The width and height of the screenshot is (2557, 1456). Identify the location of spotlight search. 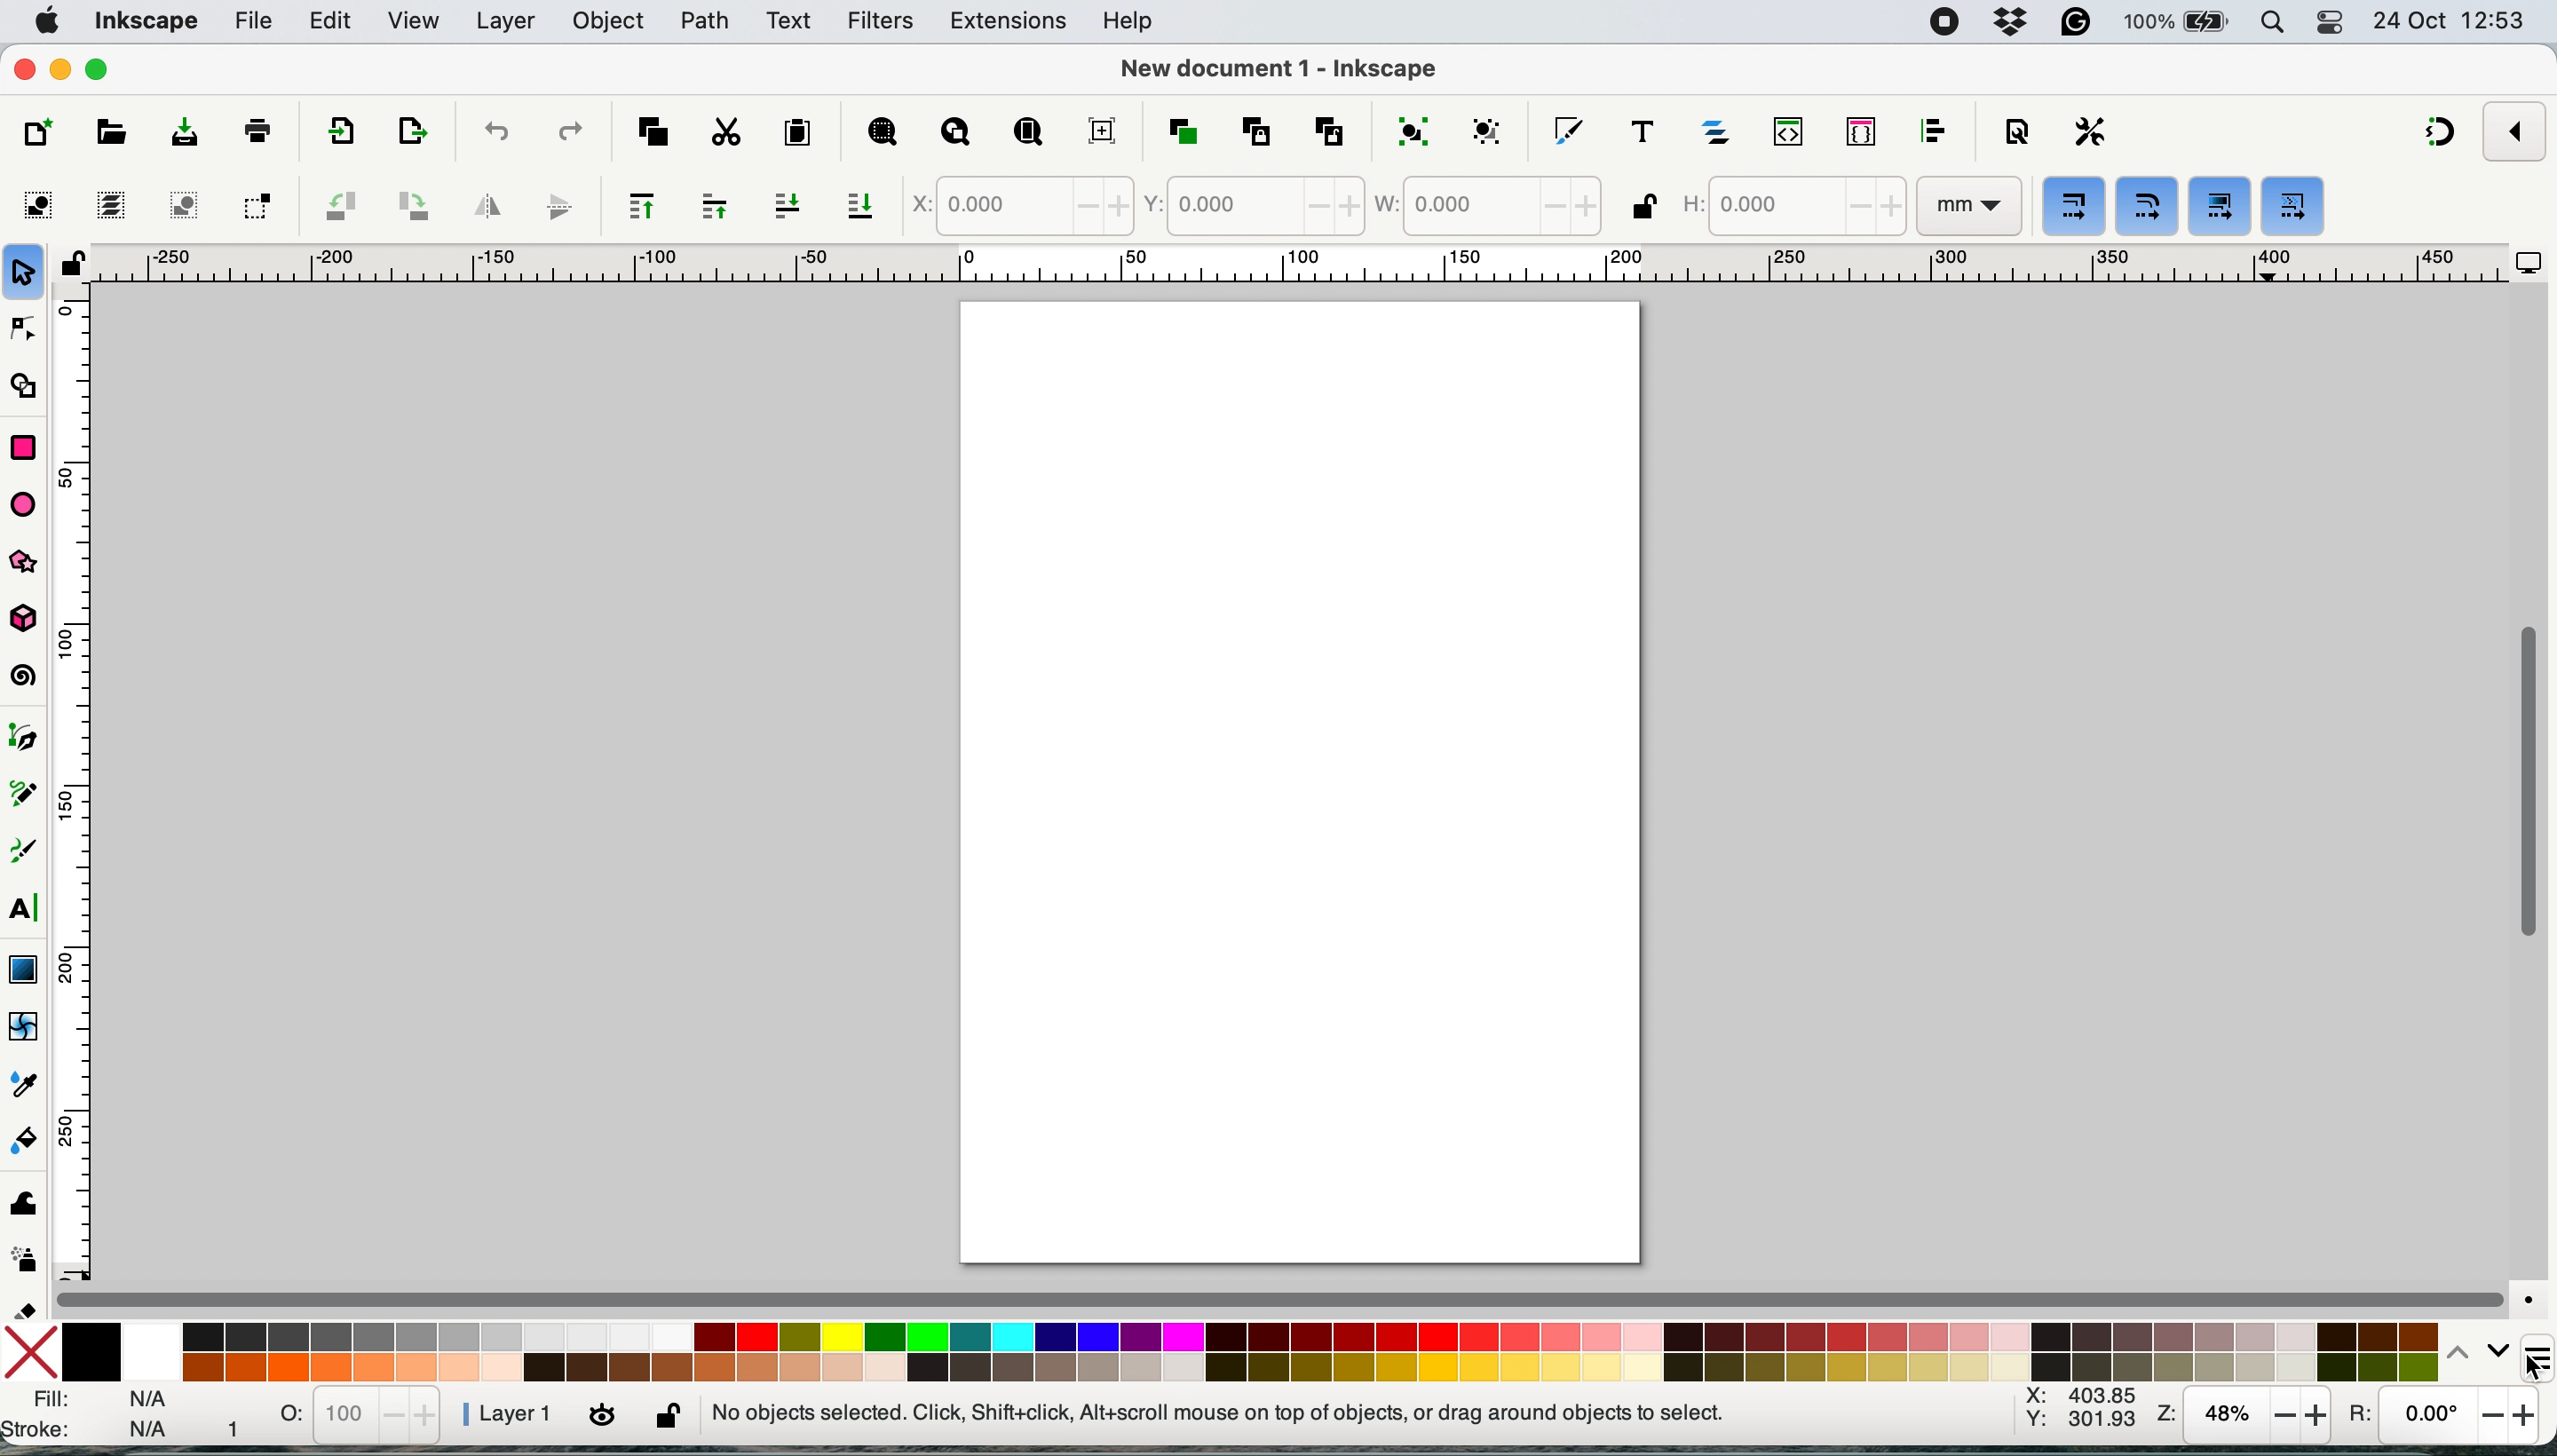
(2271, 23).